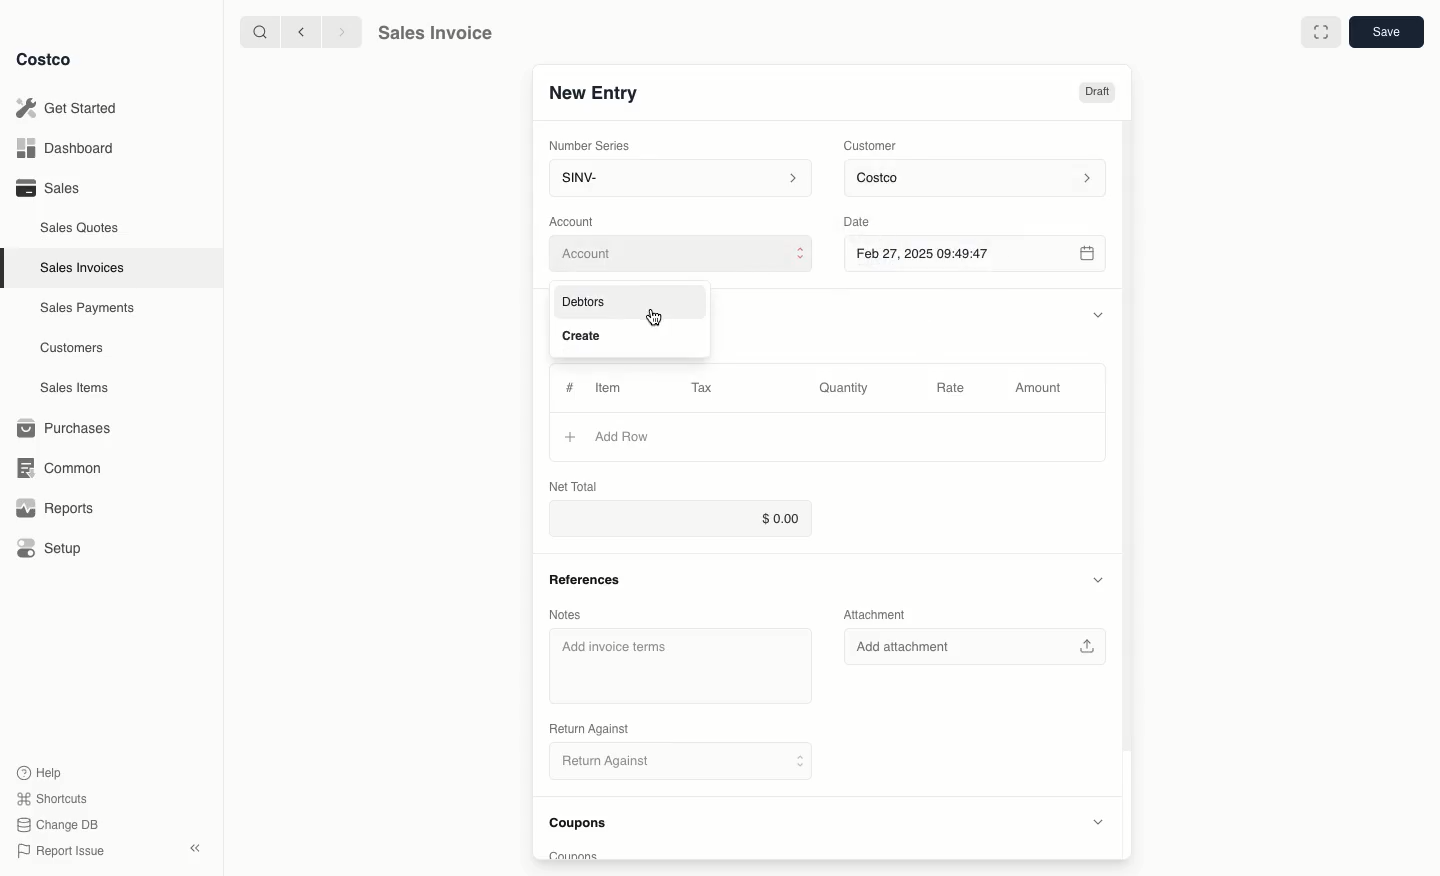  Describe the element at coordinates (51, 797) in the screenshot. I see `Shortcuts` at that location.